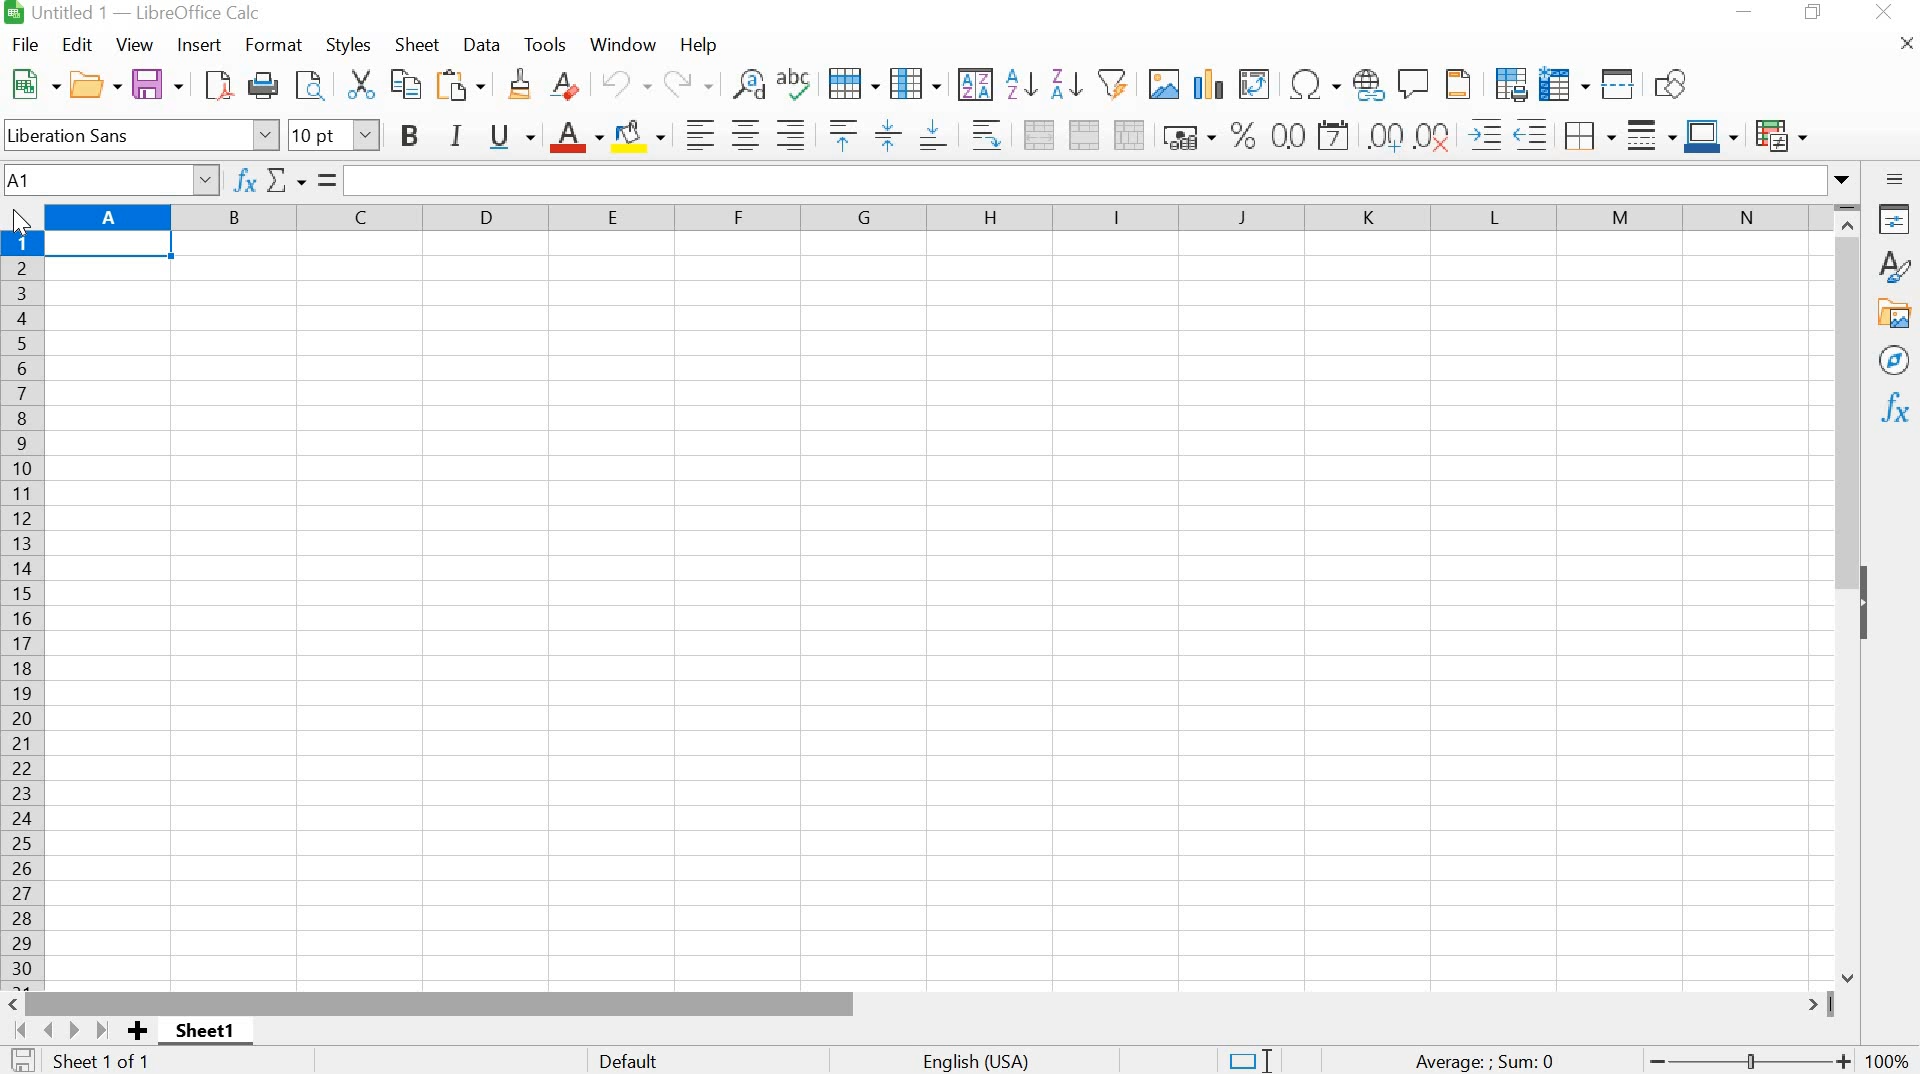 Image resolution: width=1920 pixels, height=1074 pixels. I want to click on Align Top, so click(842, 133).